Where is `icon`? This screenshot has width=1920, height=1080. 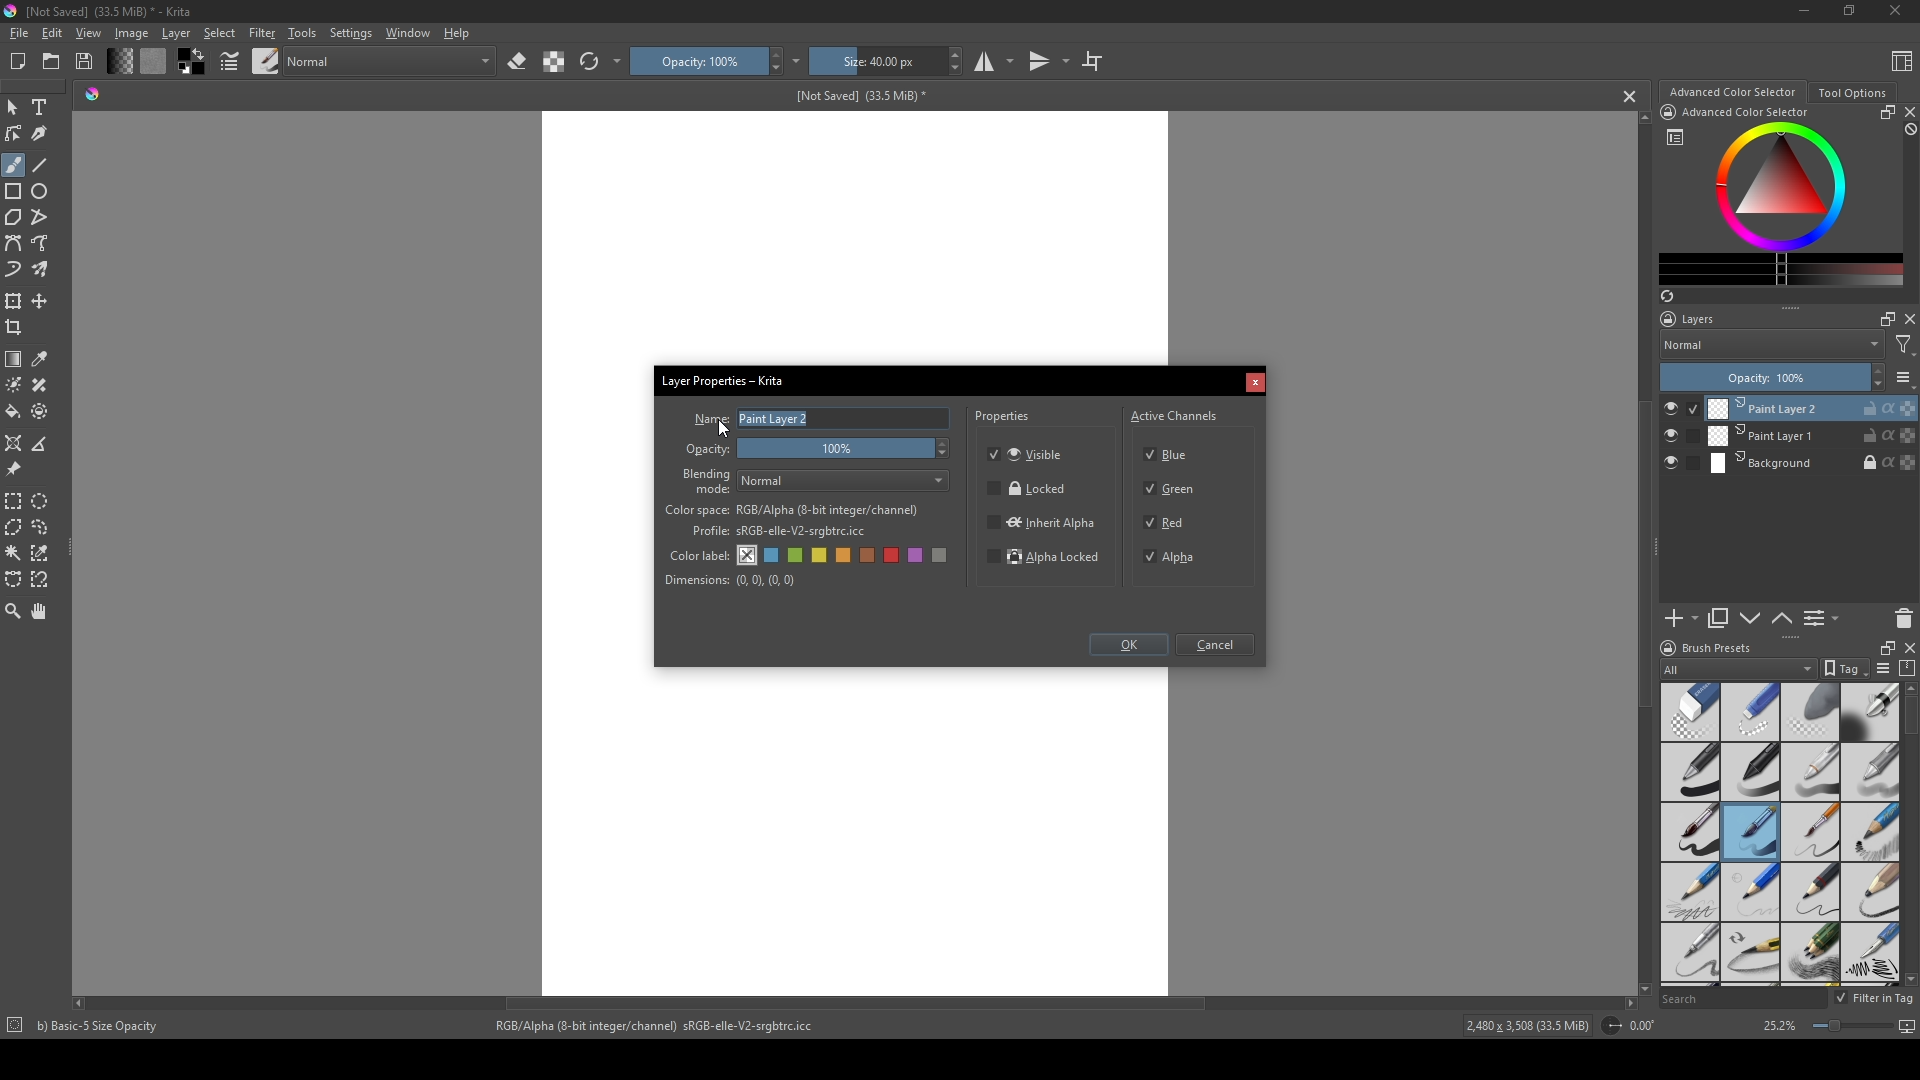 icon is located at coordinates (13, 1027).